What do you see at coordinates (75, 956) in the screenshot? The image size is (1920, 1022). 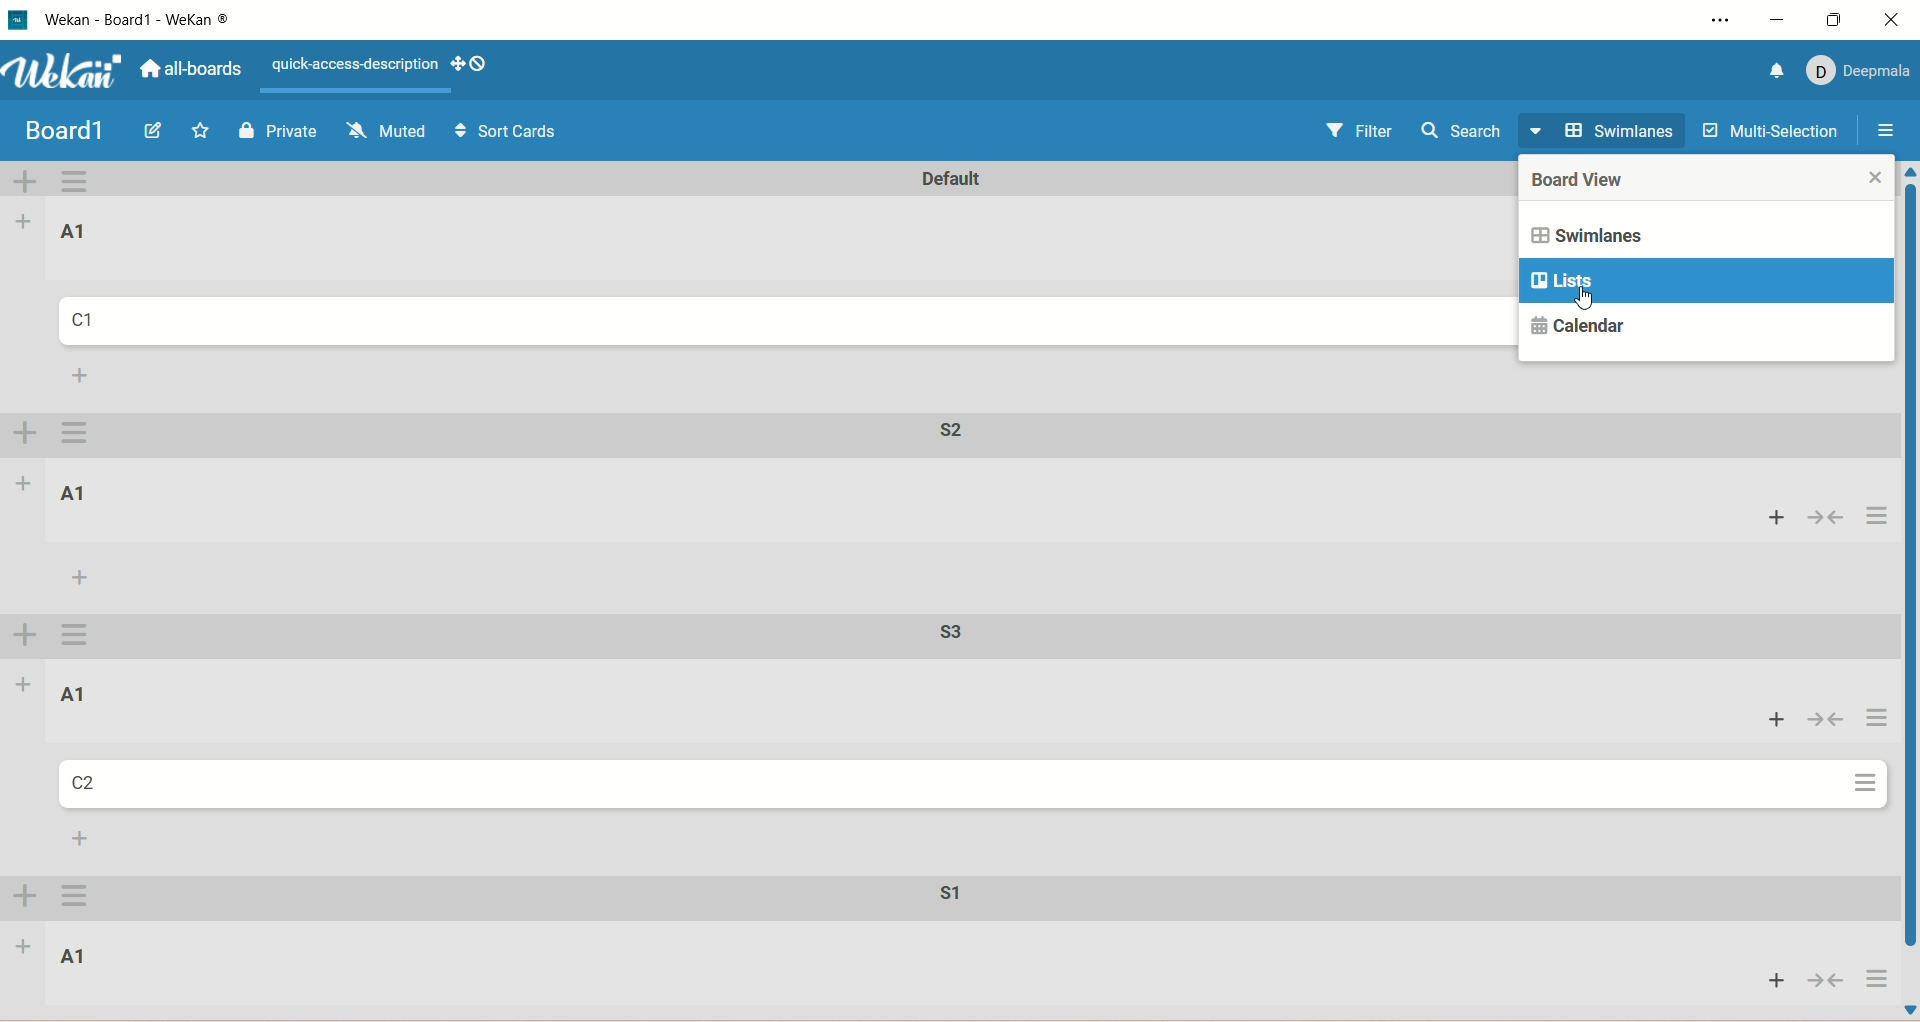 I see `card` at bounding box center [75, 956].